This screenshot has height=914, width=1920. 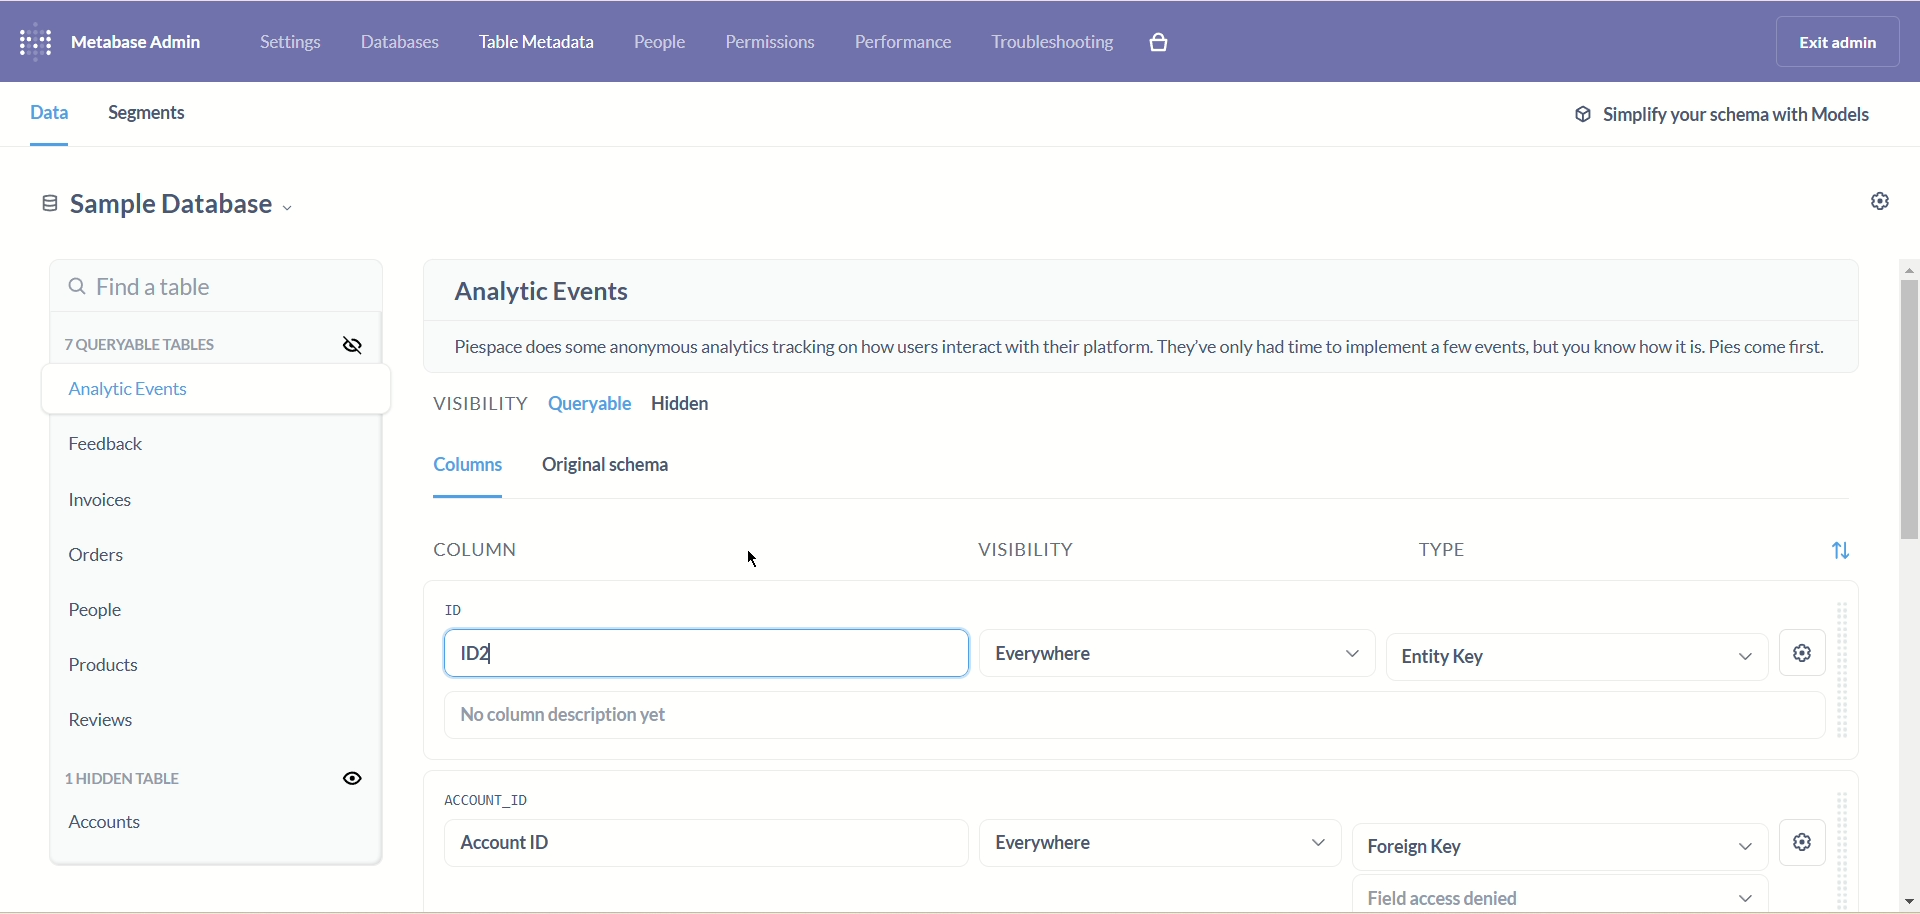 What do you see at coordinates (1161, 44) in the screenshot?
I see `Explore paid features` at bounding box center [1161, 44].